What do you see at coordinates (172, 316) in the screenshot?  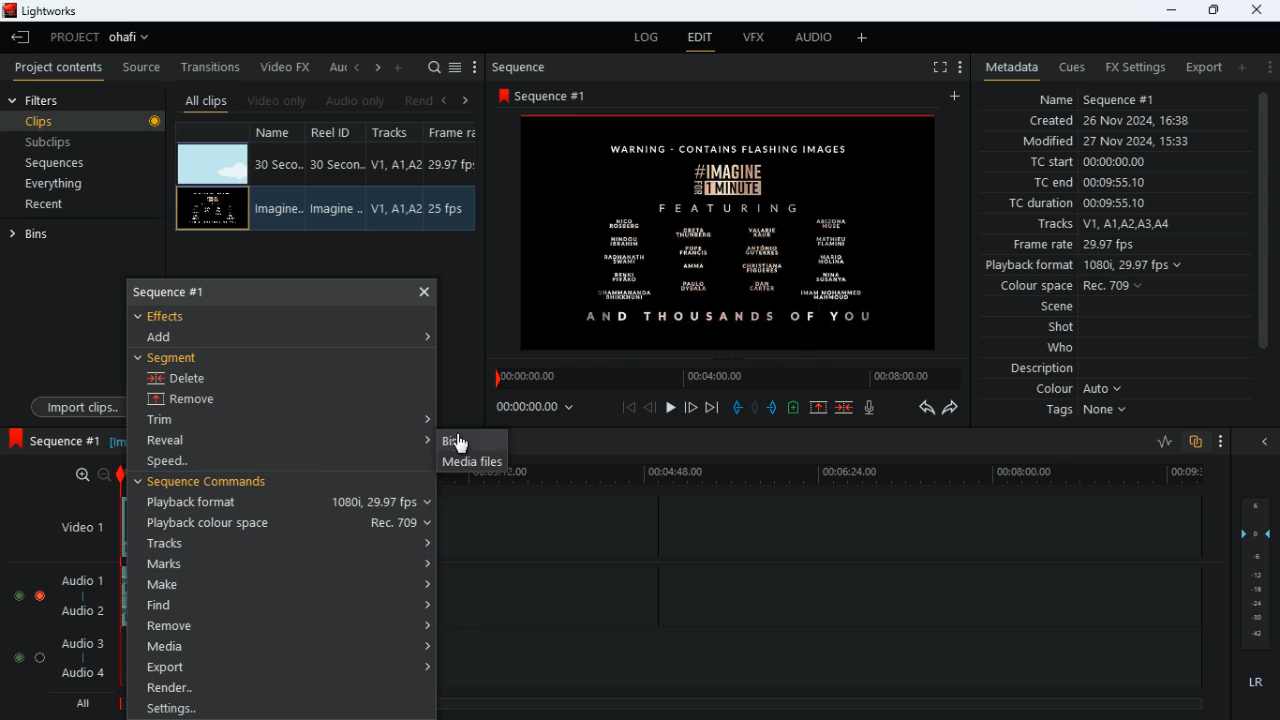 I see `effects` at bounding box center [172, 316].